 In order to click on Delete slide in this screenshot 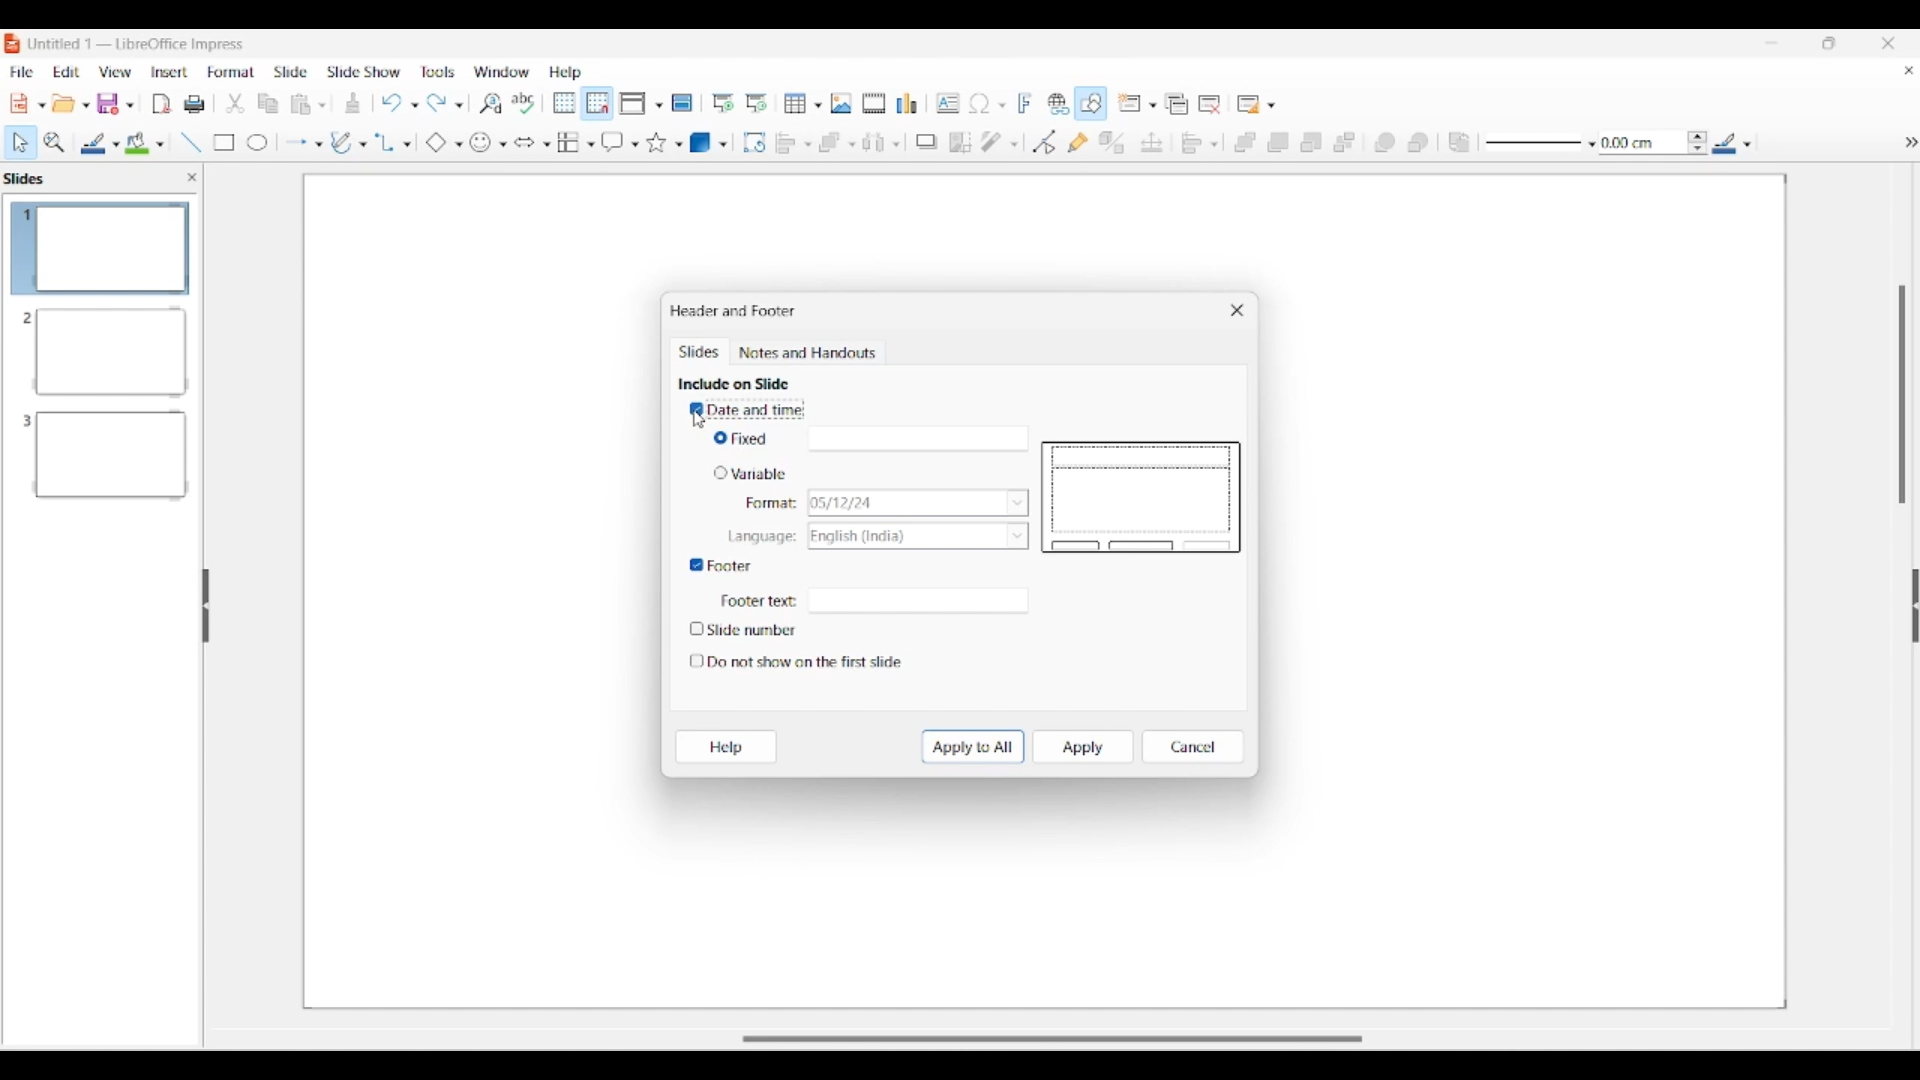, I will do `click(1210, 105)`.